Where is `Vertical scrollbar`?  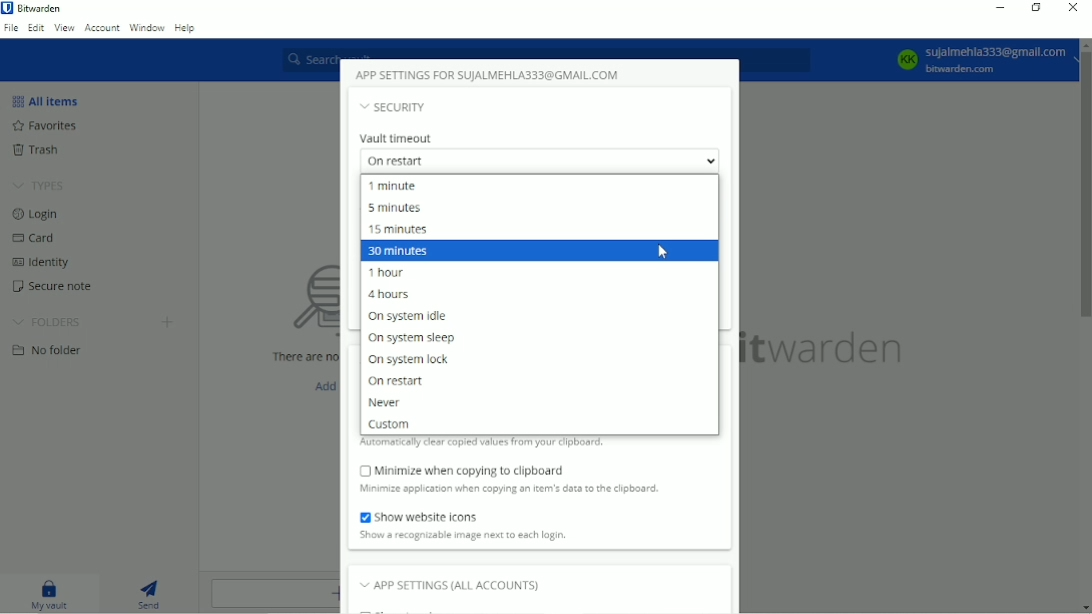 Vertical scrollbar is located at coordinates (1085, 186).